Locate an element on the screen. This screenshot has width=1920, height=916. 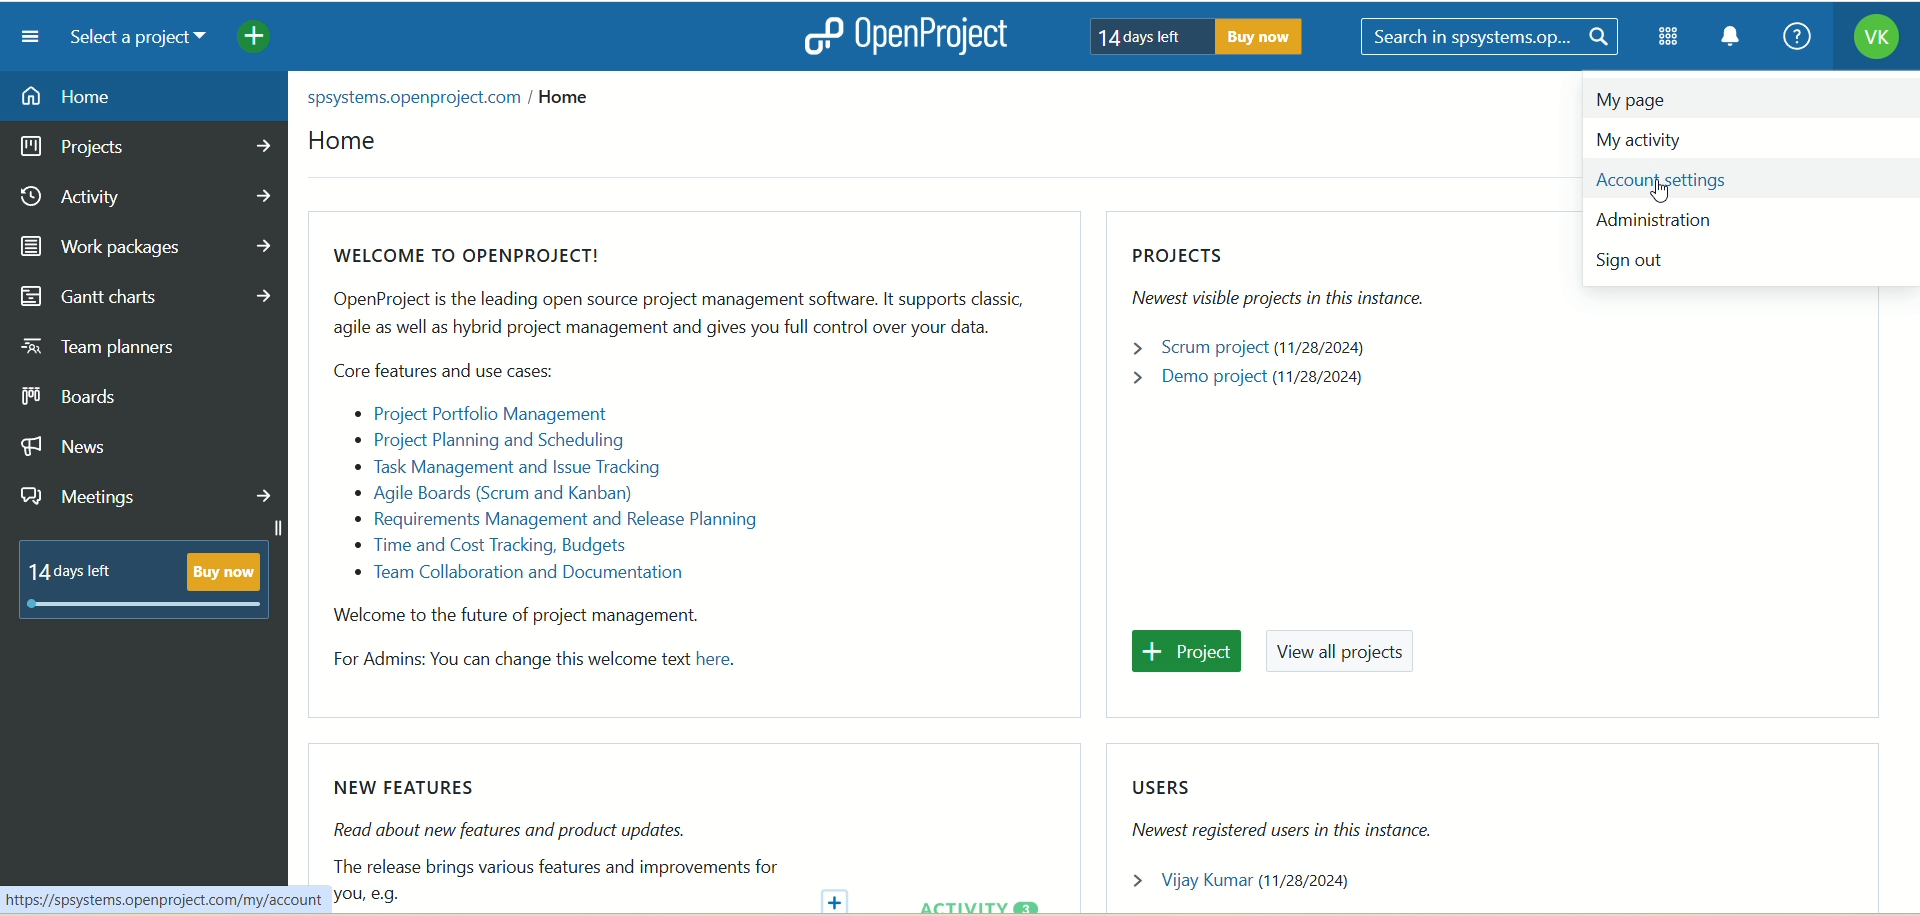
menu is located at coordinates (23, 36).